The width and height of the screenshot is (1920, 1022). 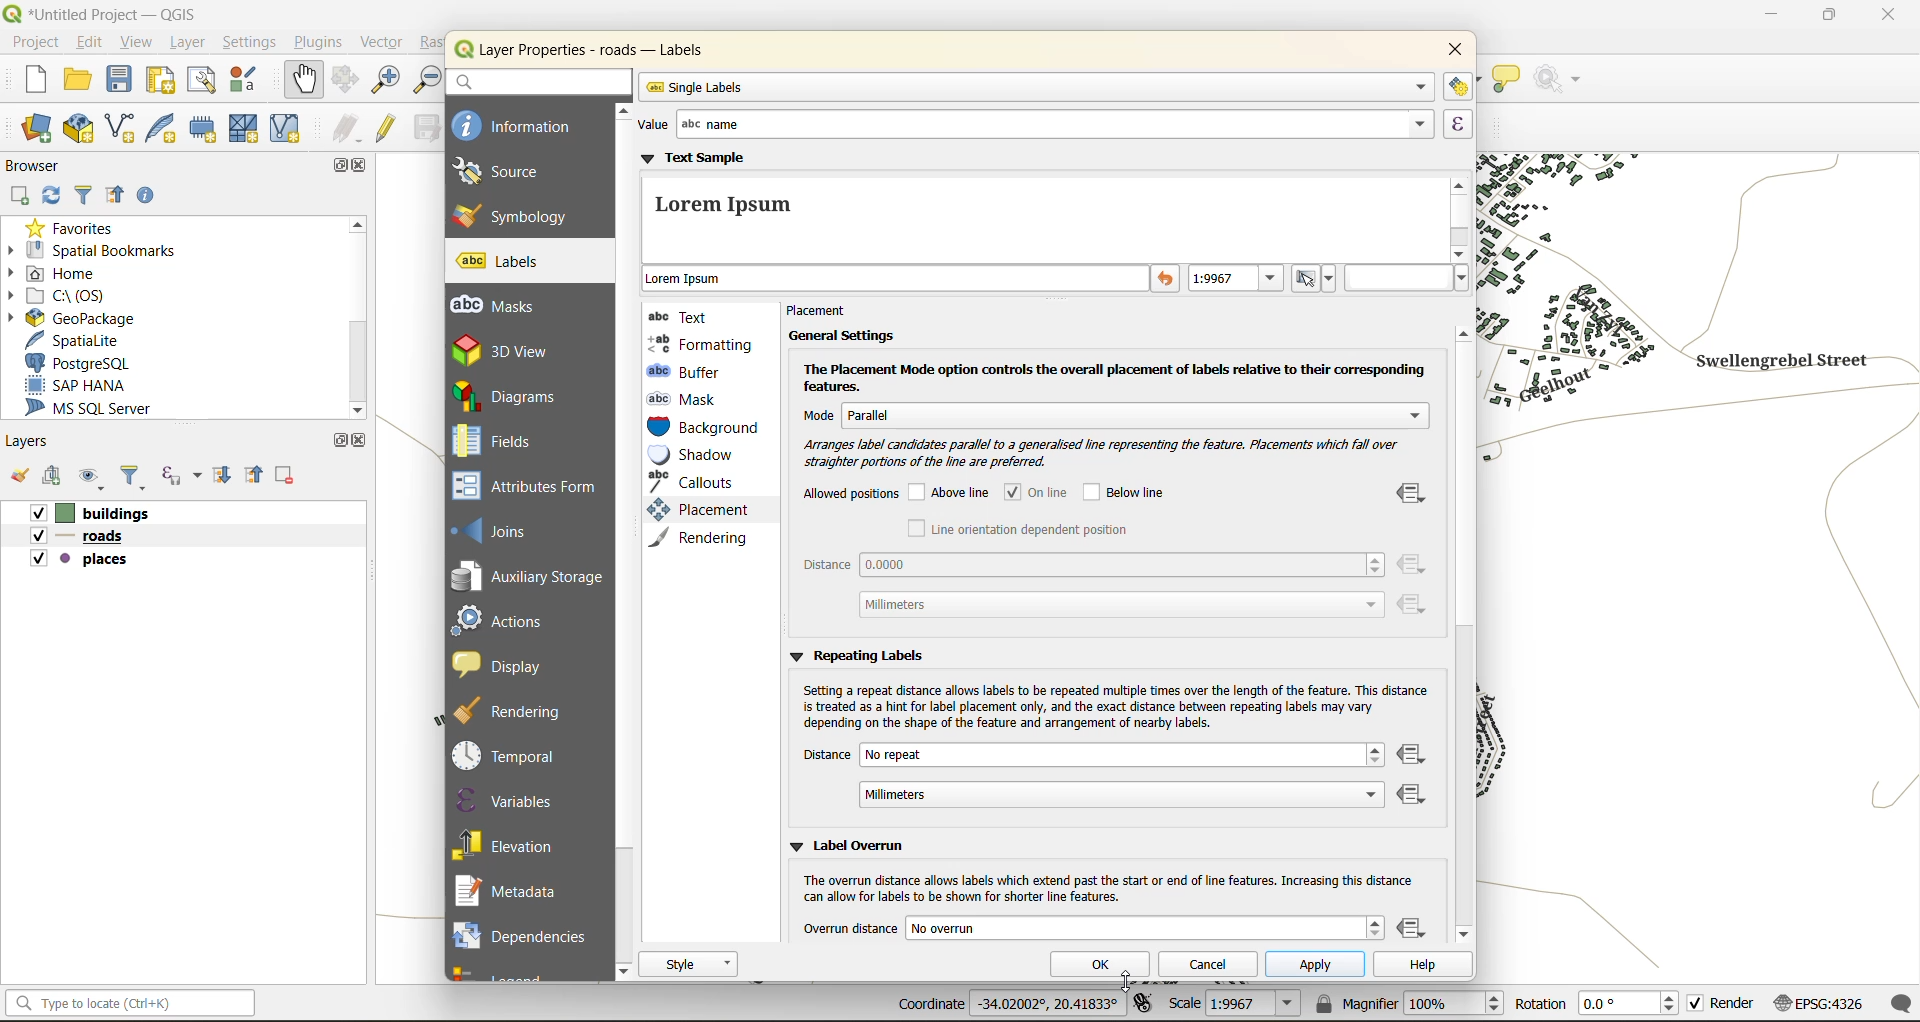 I want to click on attributes form, so click(x=532, y=487).